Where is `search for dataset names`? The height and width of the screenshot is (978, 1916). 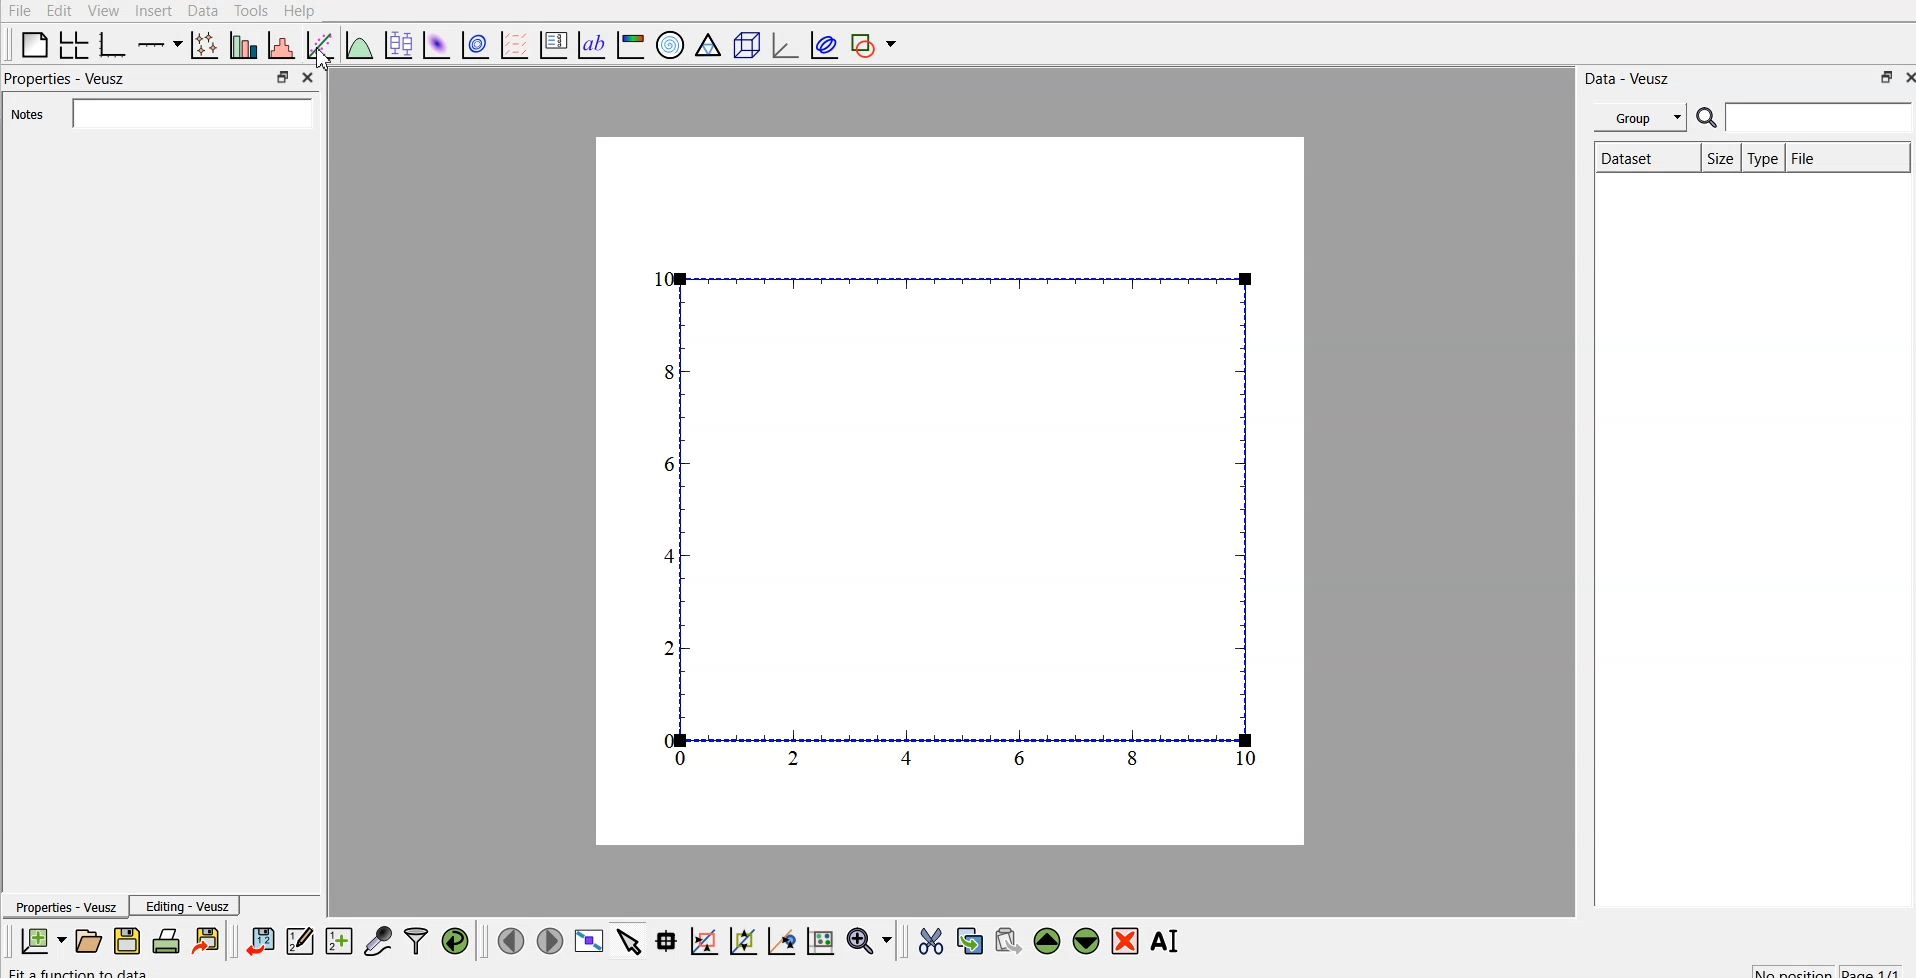
search for dataset names is located at coordinates (1817, 117).